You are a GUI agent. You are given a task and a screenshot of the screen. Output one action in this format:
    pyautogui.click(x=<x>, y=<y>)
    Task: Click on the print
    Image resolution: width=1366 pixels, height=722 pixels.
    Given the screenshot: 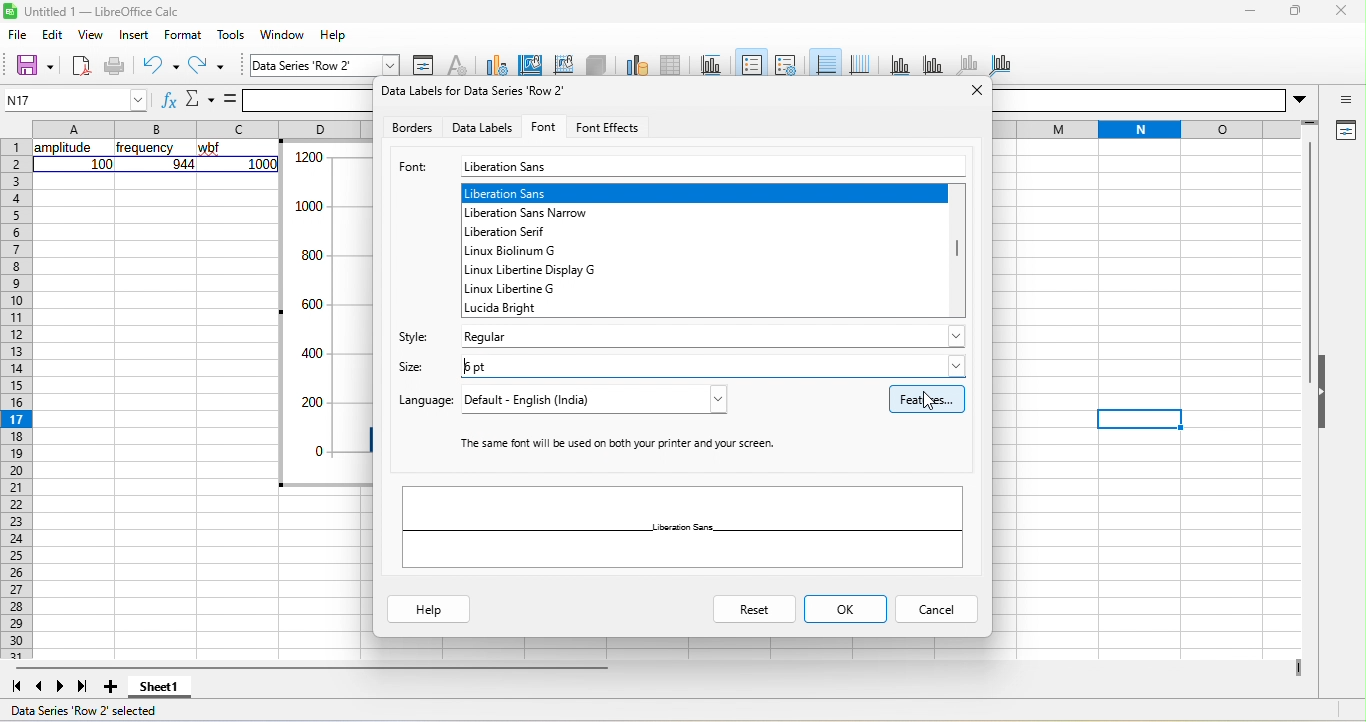 What is the action you would take?
    pyautogui.click(x=115, y=66)
    